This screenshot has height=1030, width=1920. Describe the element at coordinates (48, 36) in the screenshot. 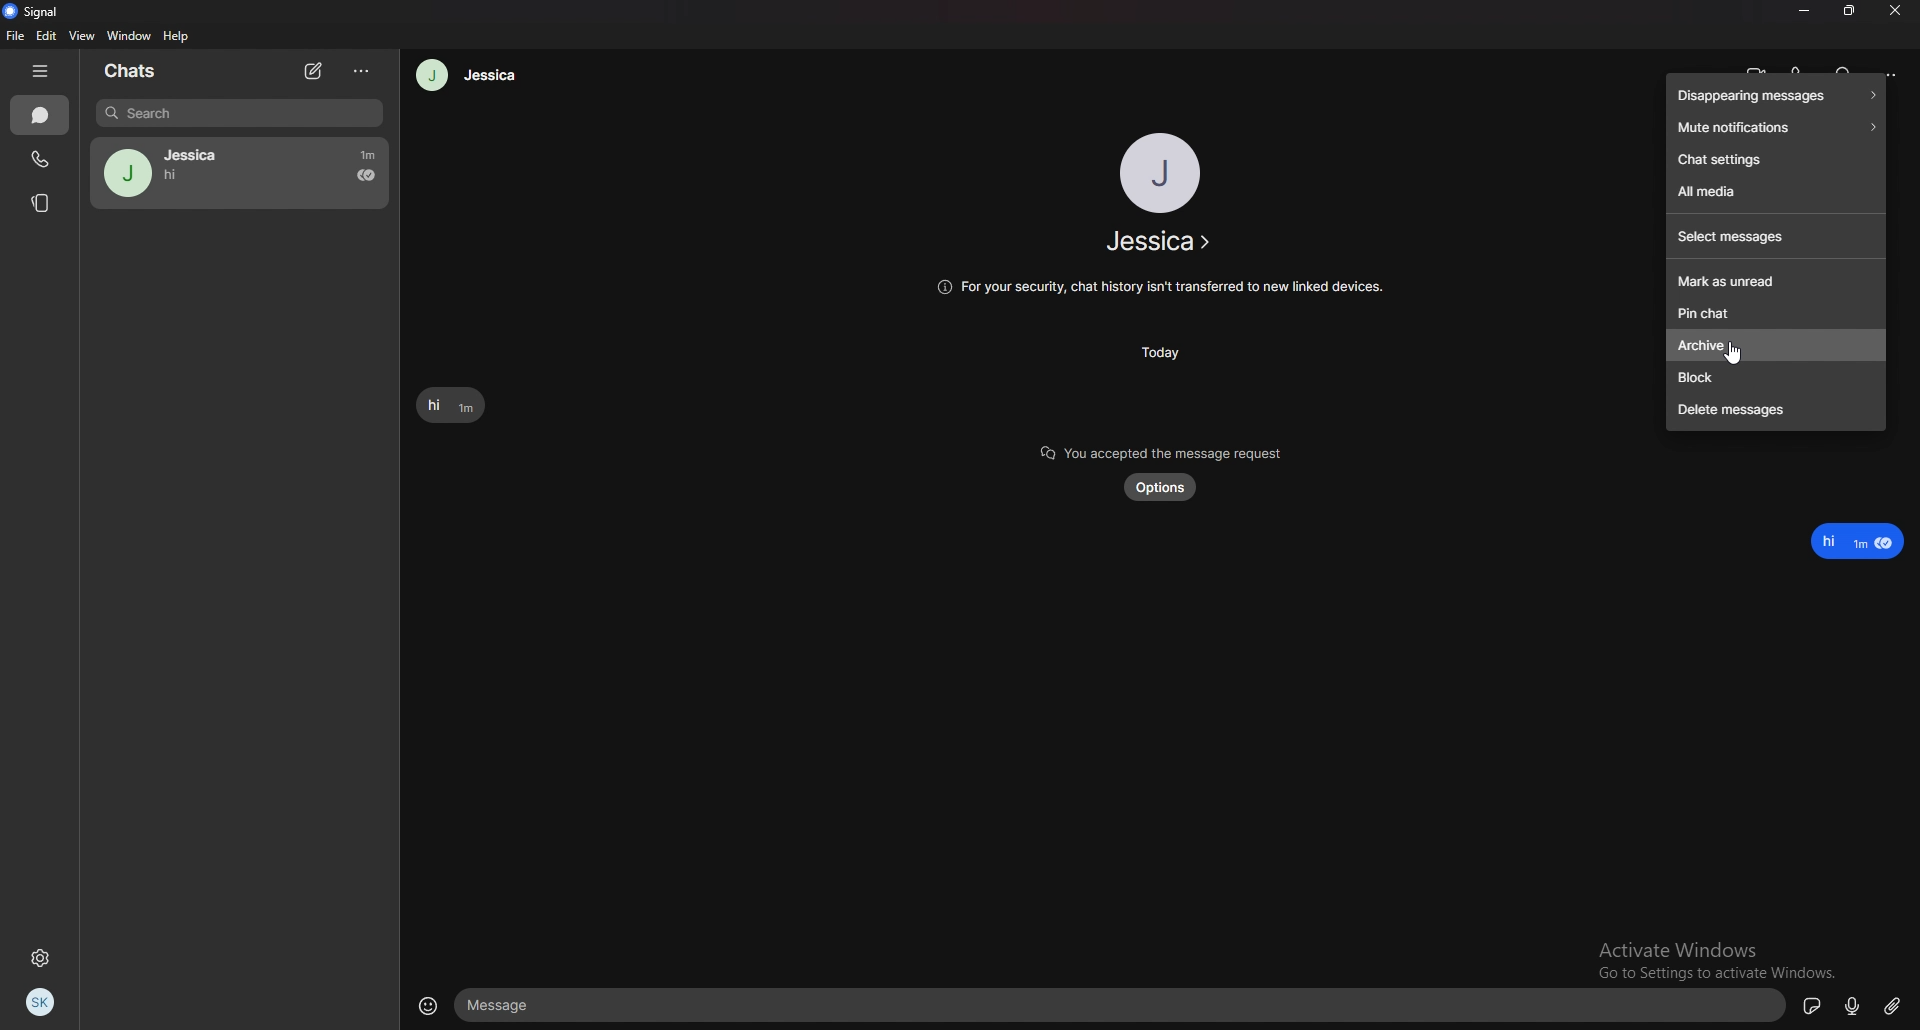

I see `Edit` at that location.